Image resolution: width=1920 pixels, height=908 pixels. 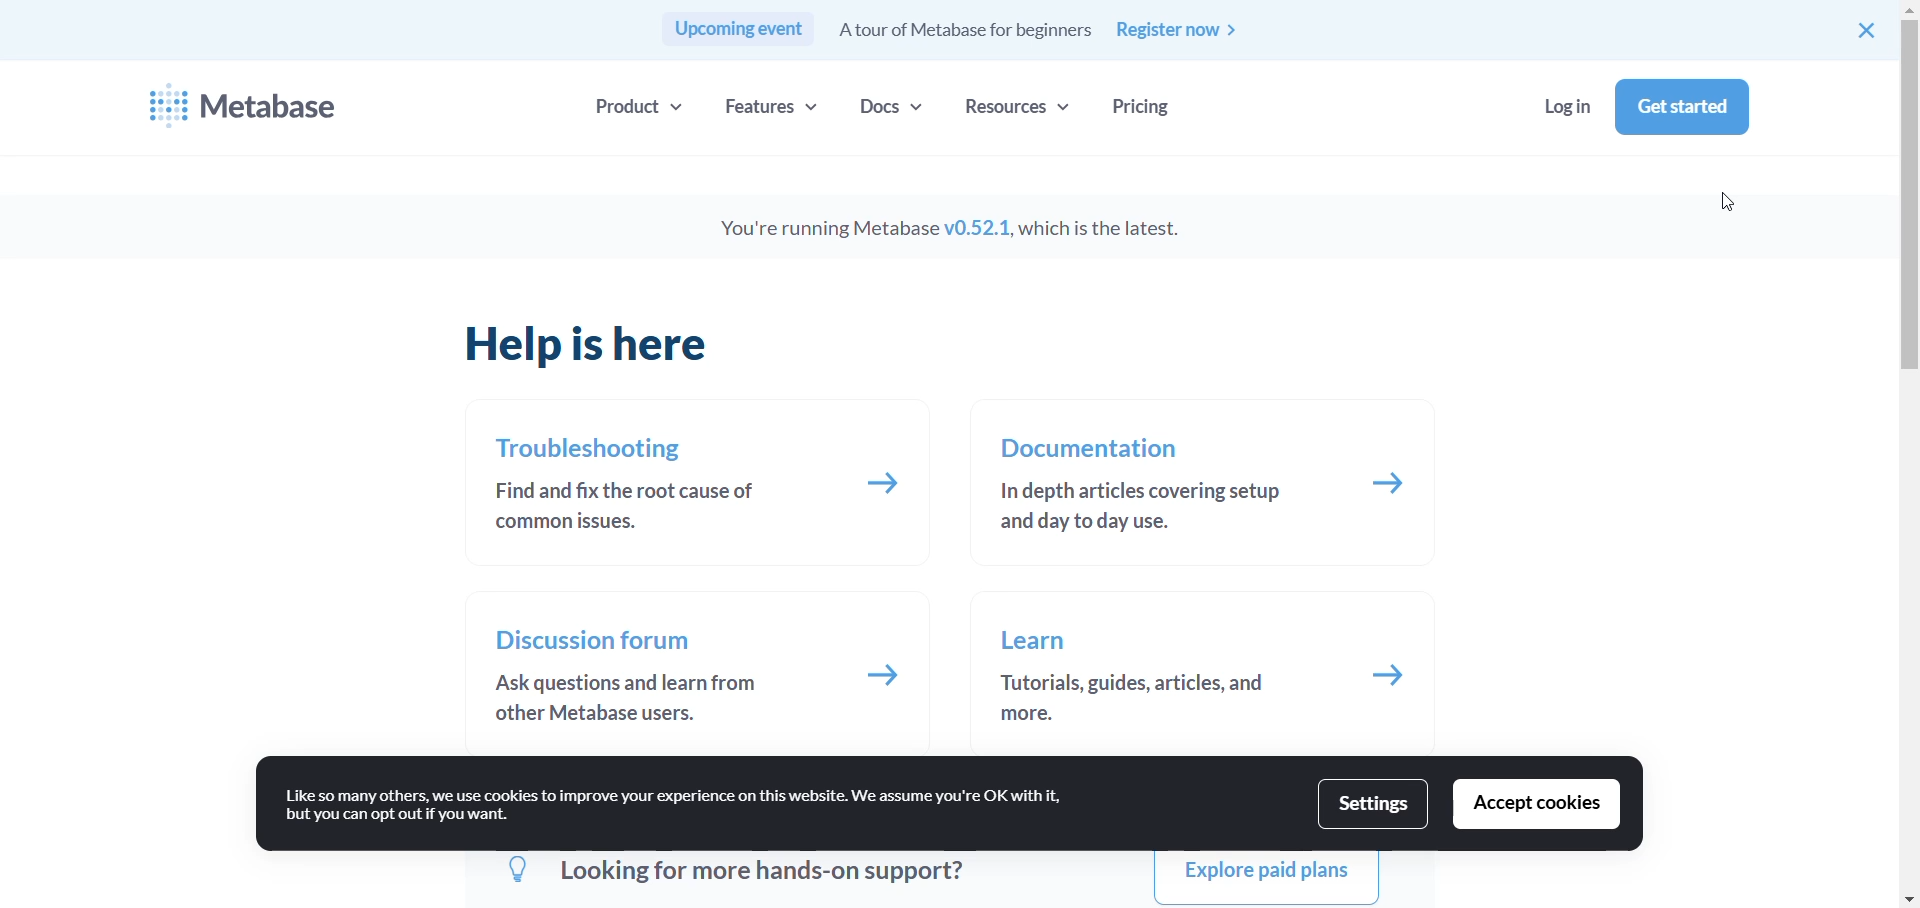 What do you see at coordinates (277, 109) in the screenshot?
I see `metabase ` at bounding box center [277, 109].